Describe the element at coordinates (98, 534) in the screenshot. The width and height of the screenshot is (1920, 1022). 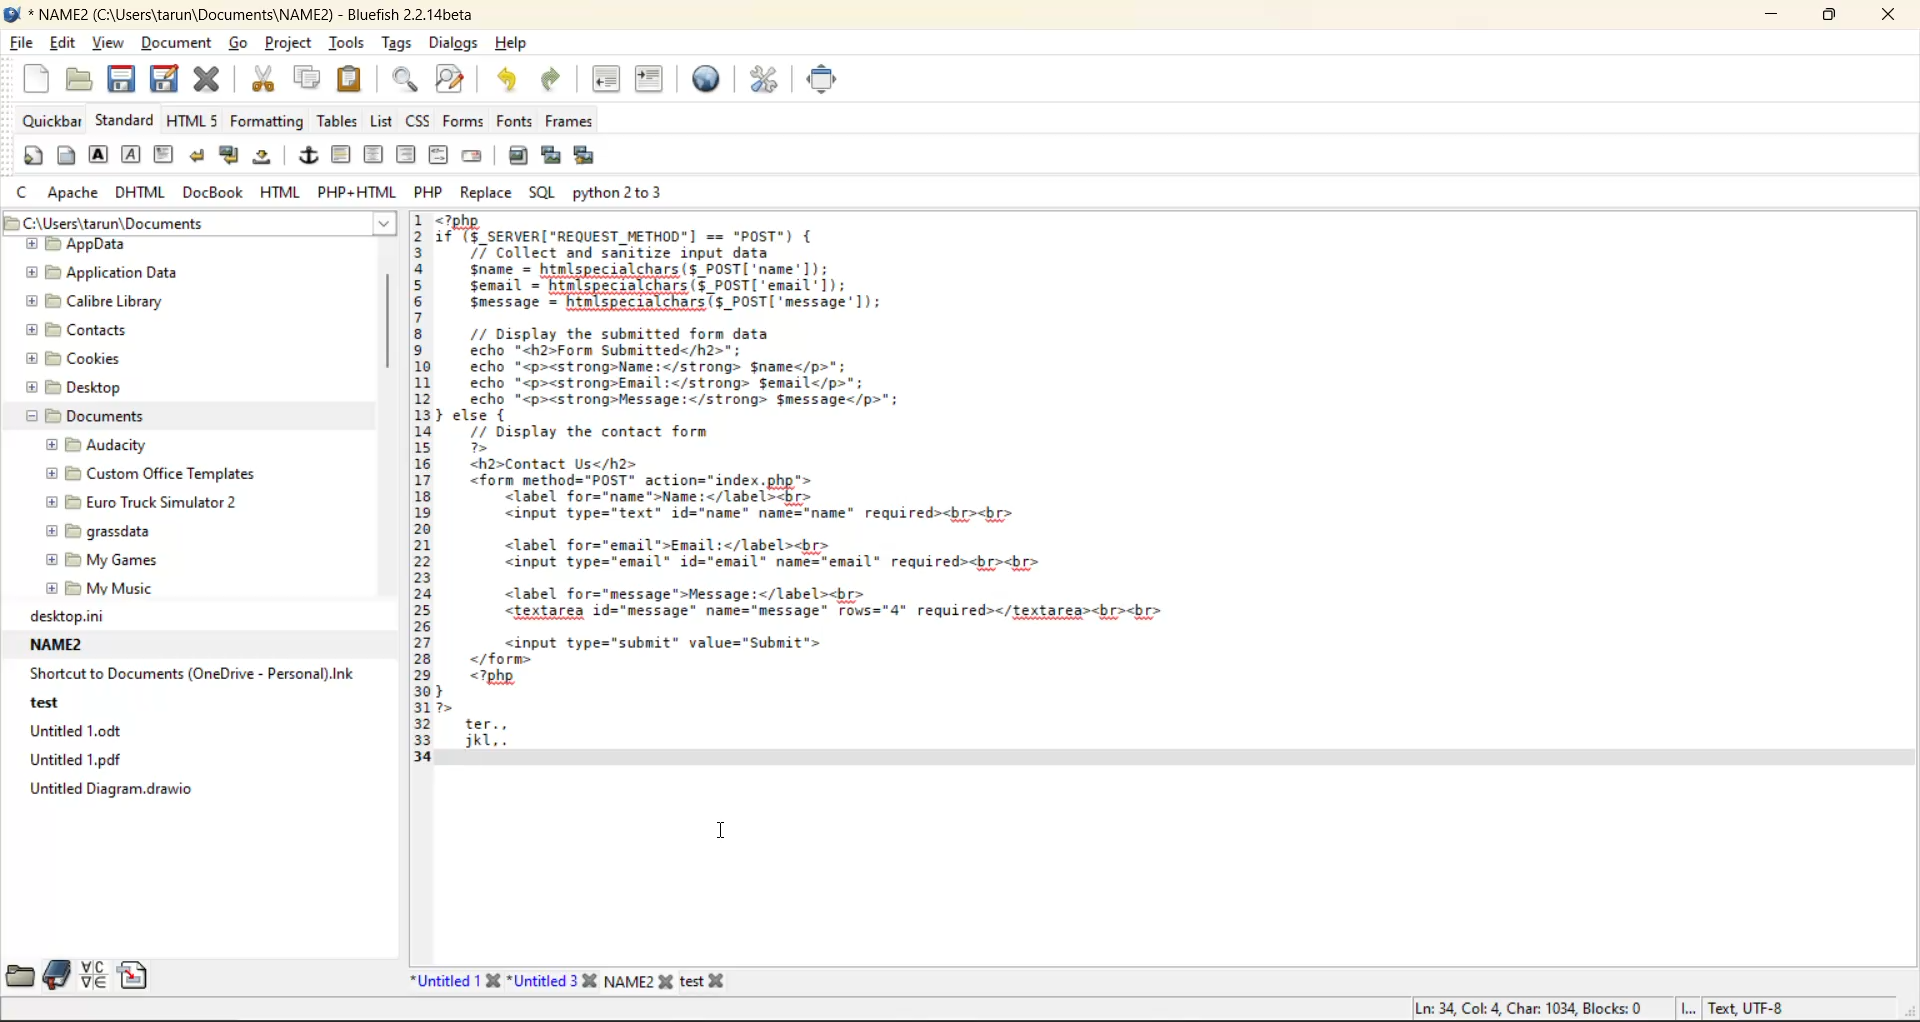
I see `grassdata` at that location.